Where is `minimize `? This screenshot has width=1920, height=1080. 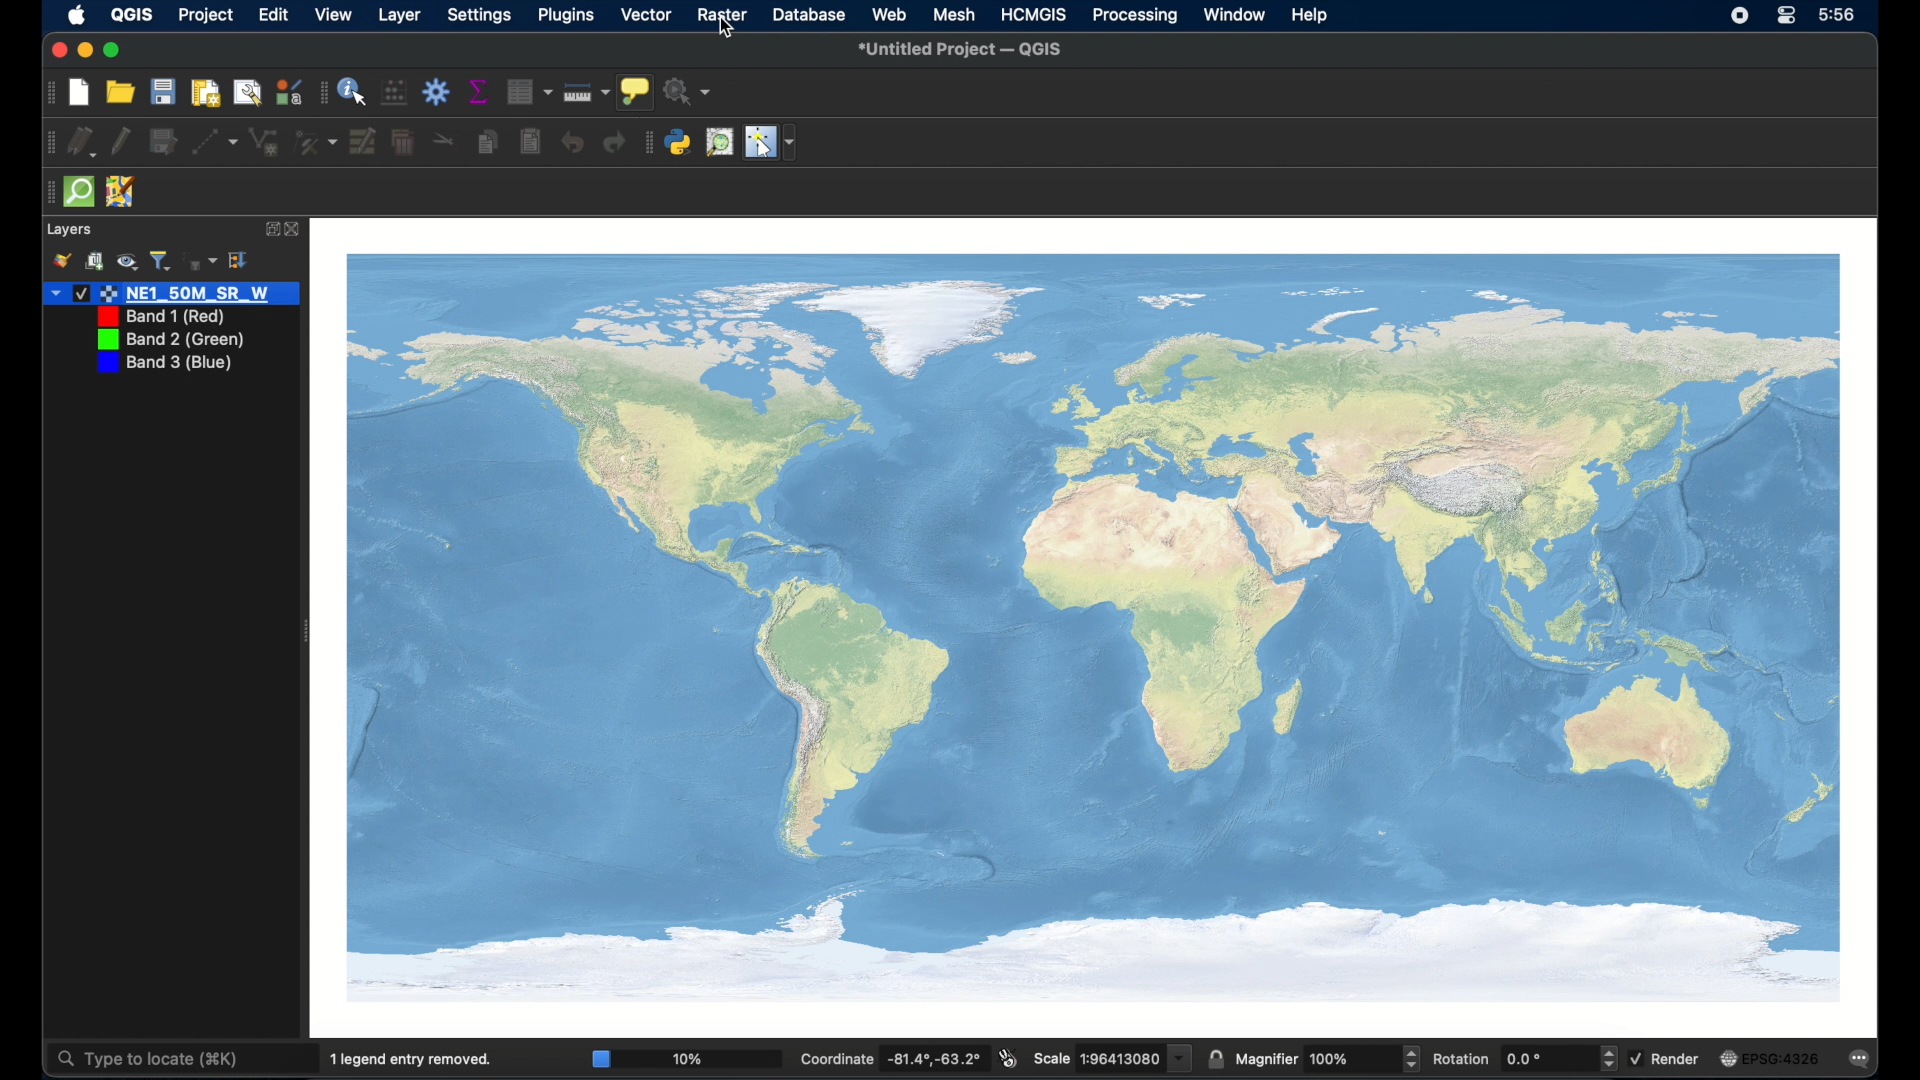
minimize  is located at coordinates (81, 51).